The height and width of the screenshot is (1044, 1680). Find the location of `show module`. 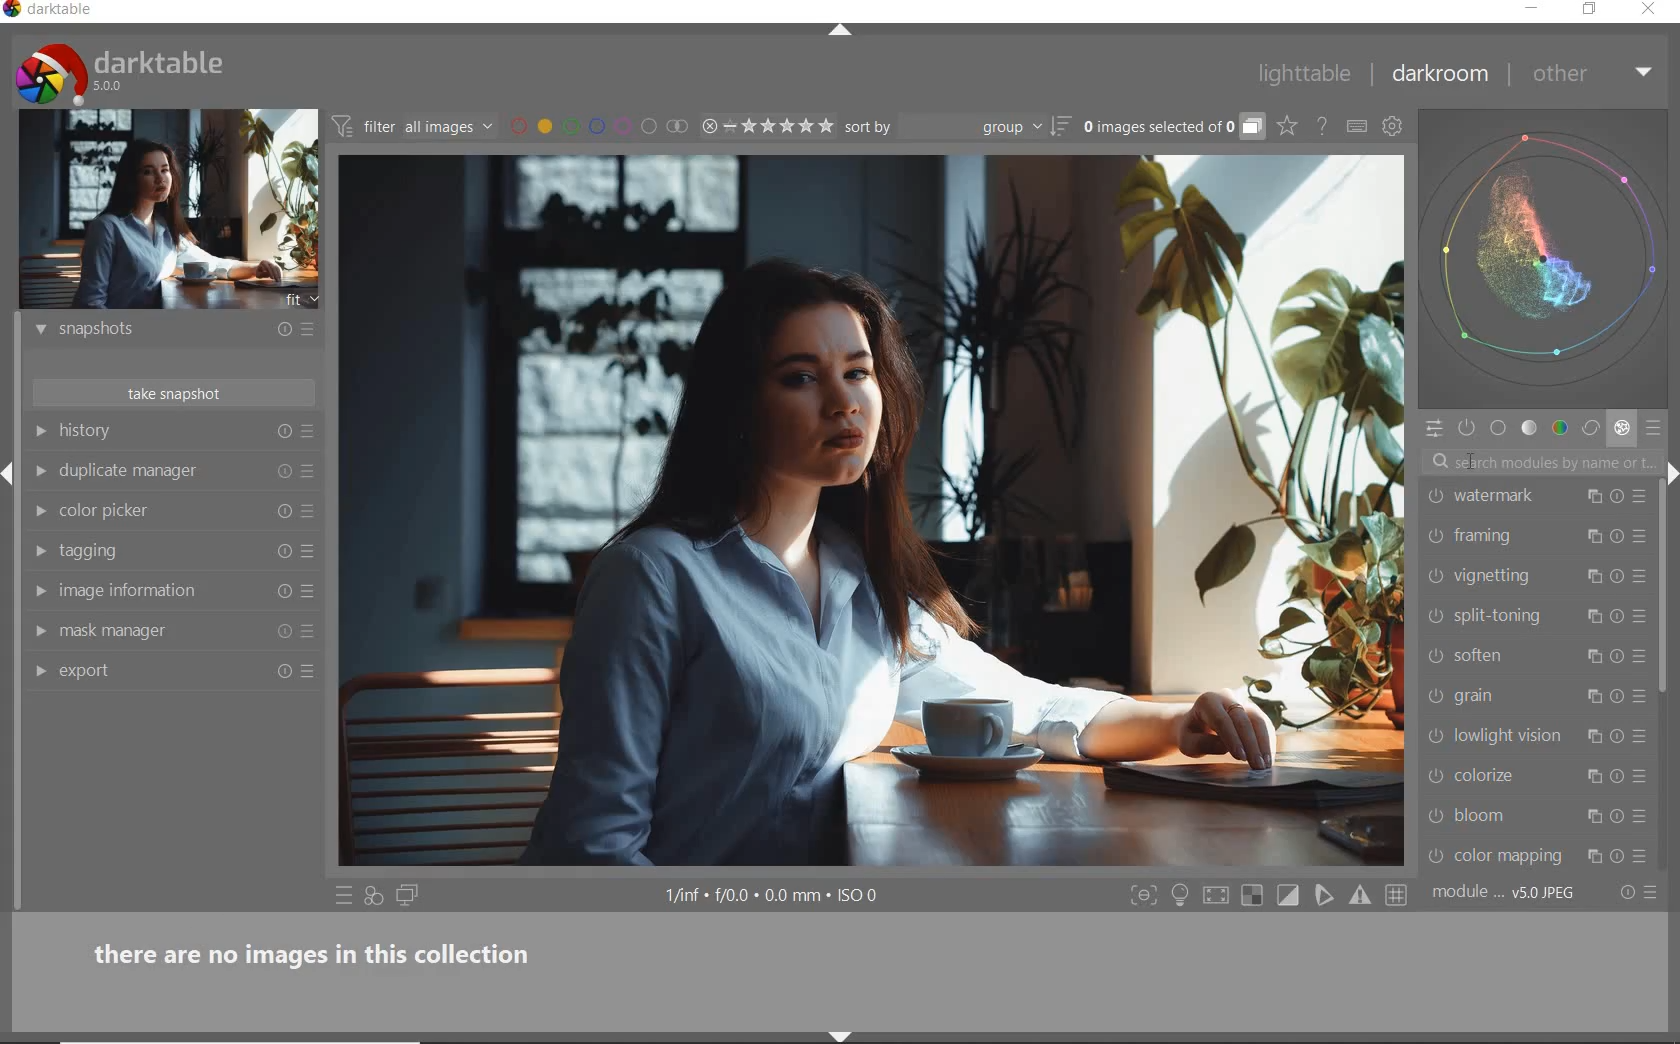

show module is located at coordinates (40, 673).